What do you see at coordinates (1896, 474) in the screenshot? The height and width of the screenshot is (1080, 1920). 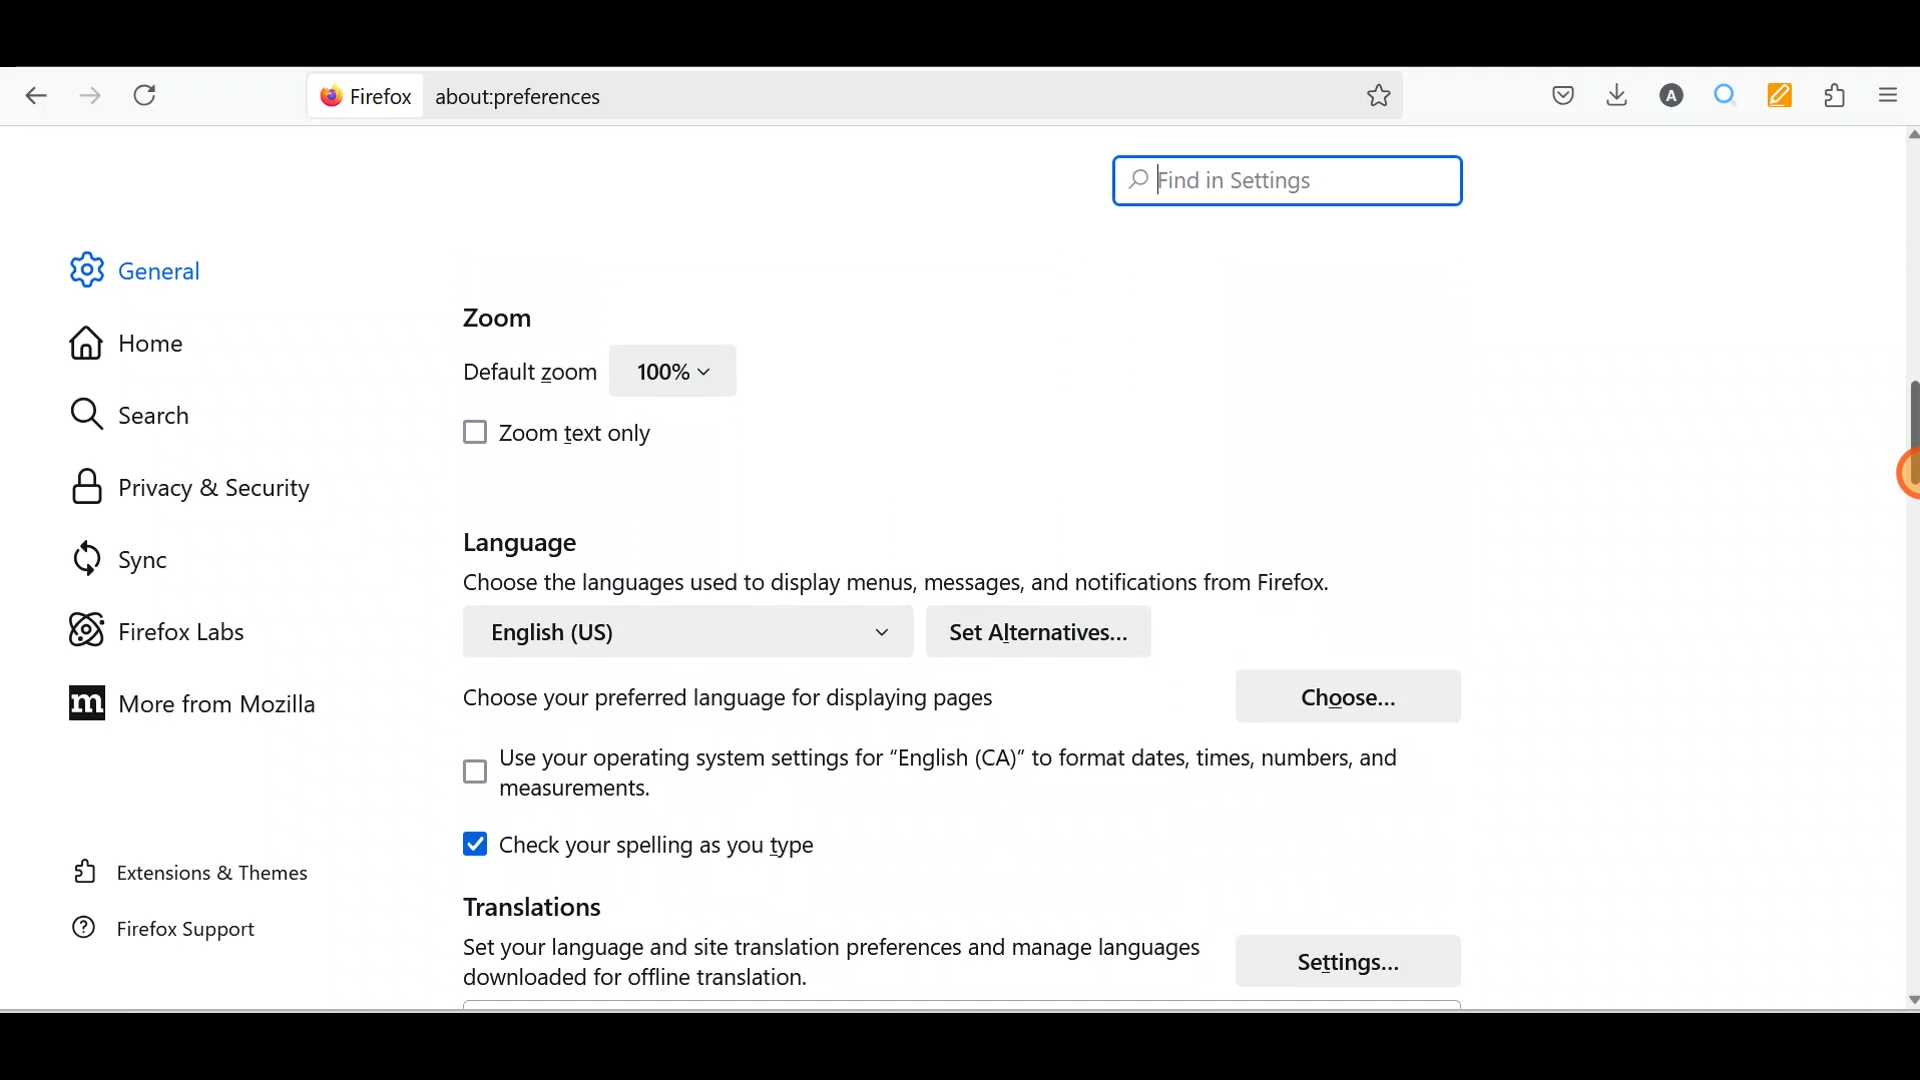 I see `cursor` at bounding box center [1896, 474].